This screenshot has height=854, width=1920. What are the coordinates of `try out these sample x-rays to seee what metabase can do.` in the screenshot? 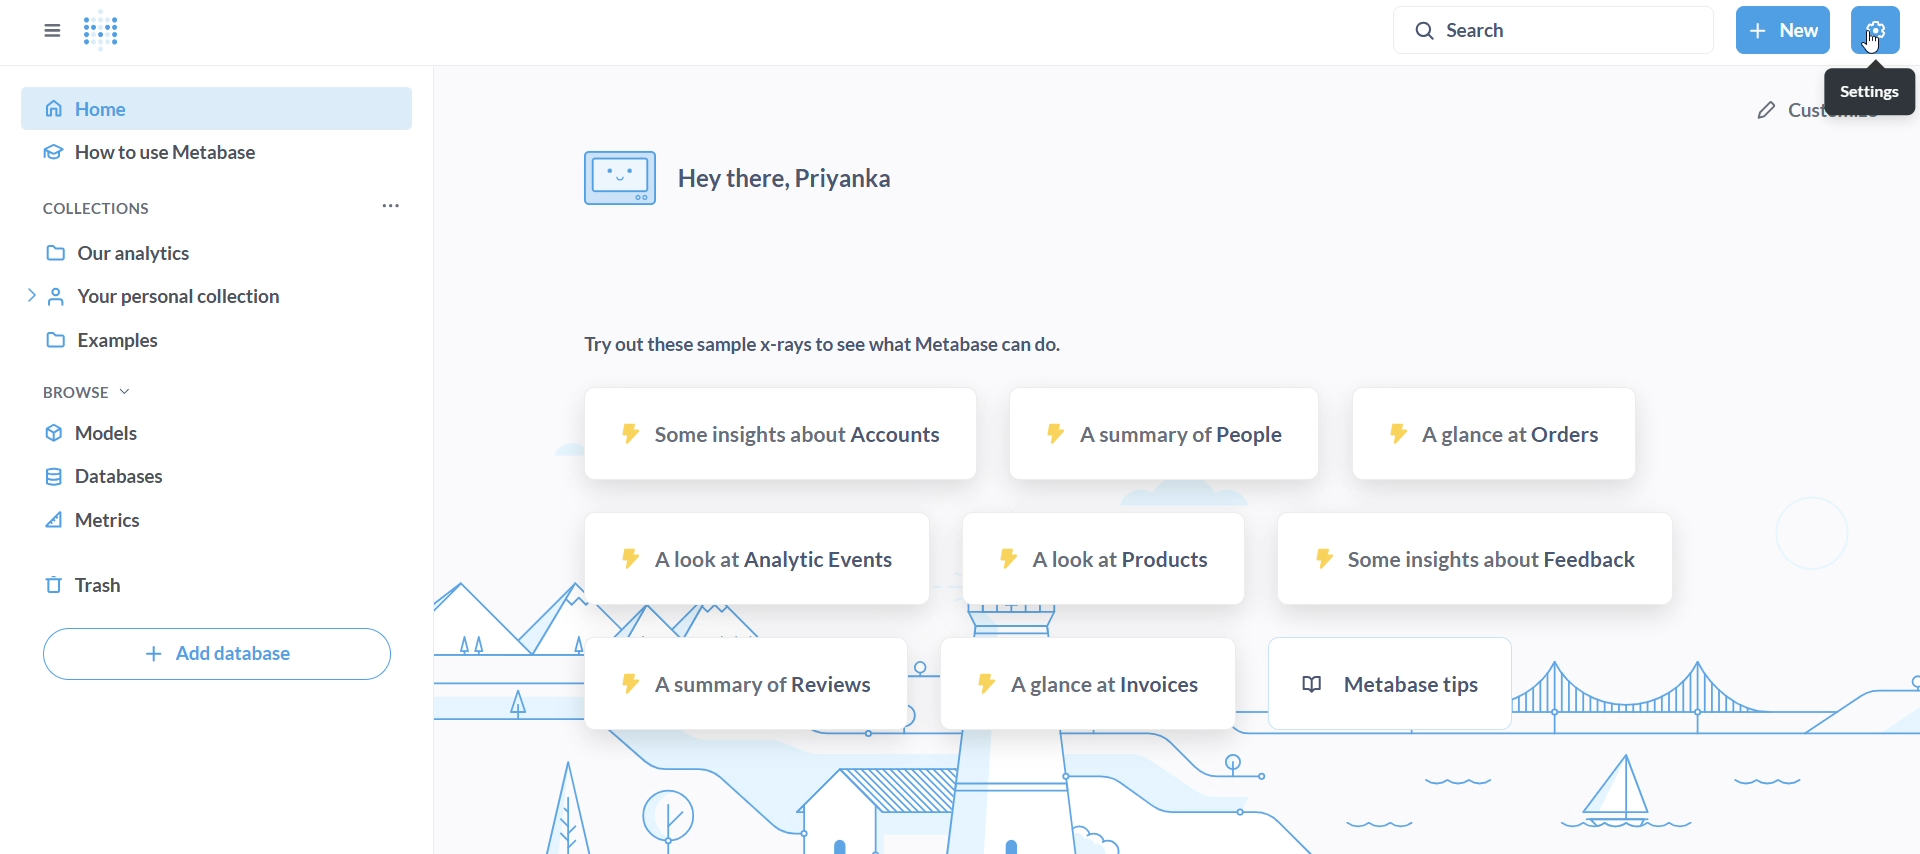 It's located at (817, 347).